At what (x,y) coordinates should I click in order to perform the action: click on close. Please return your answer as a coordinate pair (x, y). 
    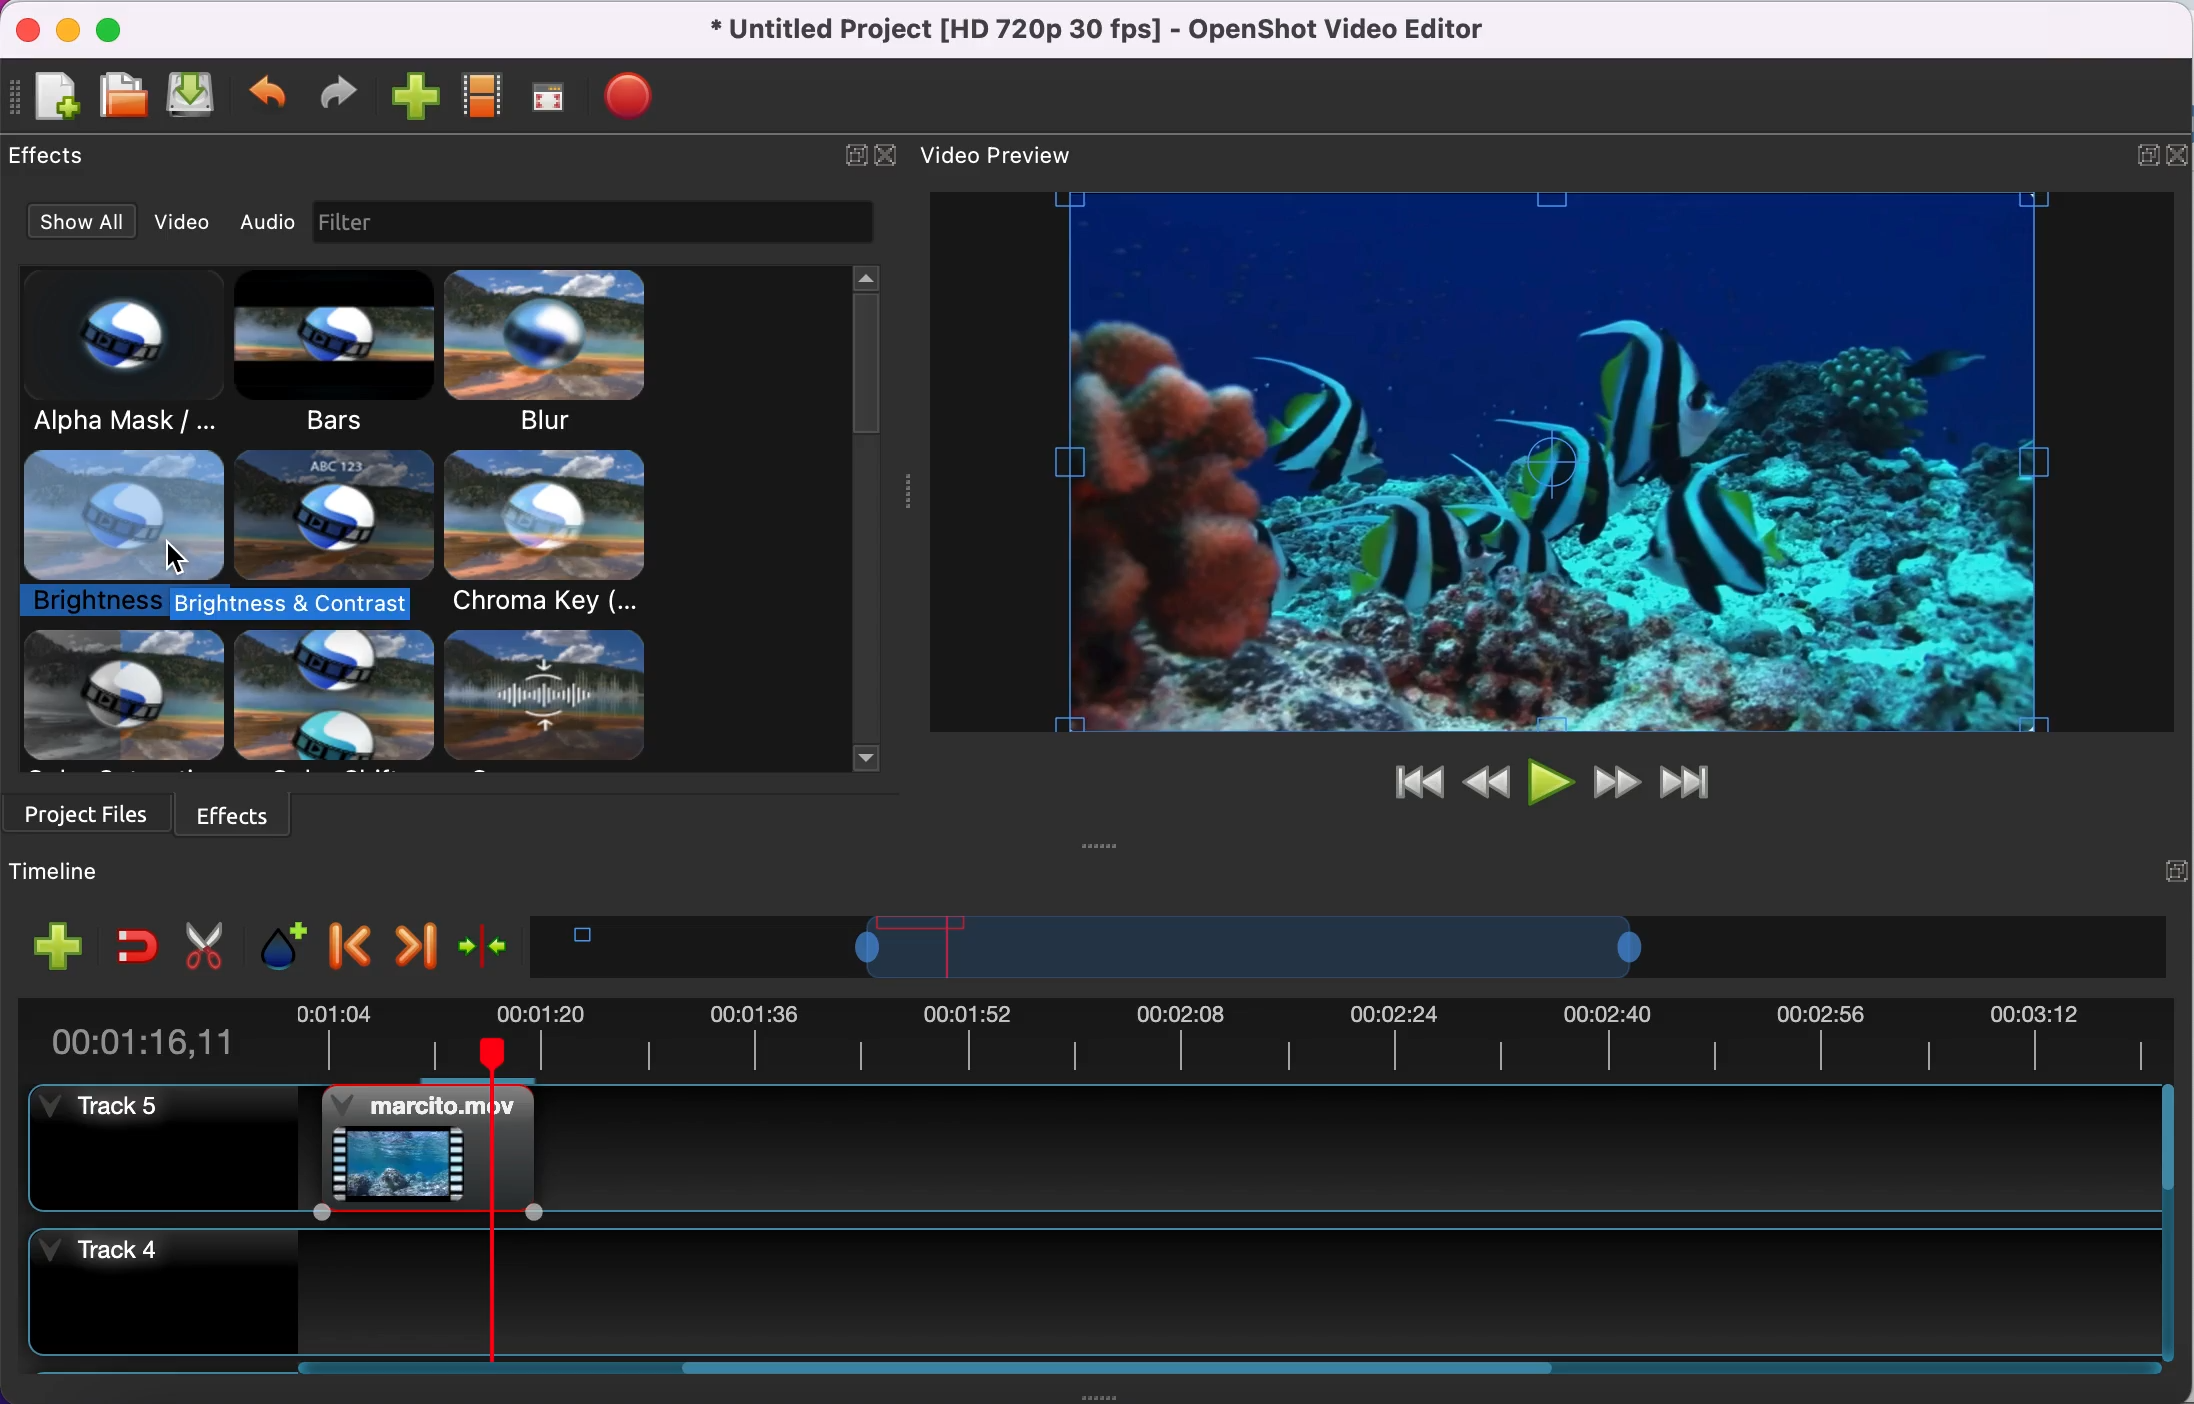
    Looking at the image, I should click on (887, 153).